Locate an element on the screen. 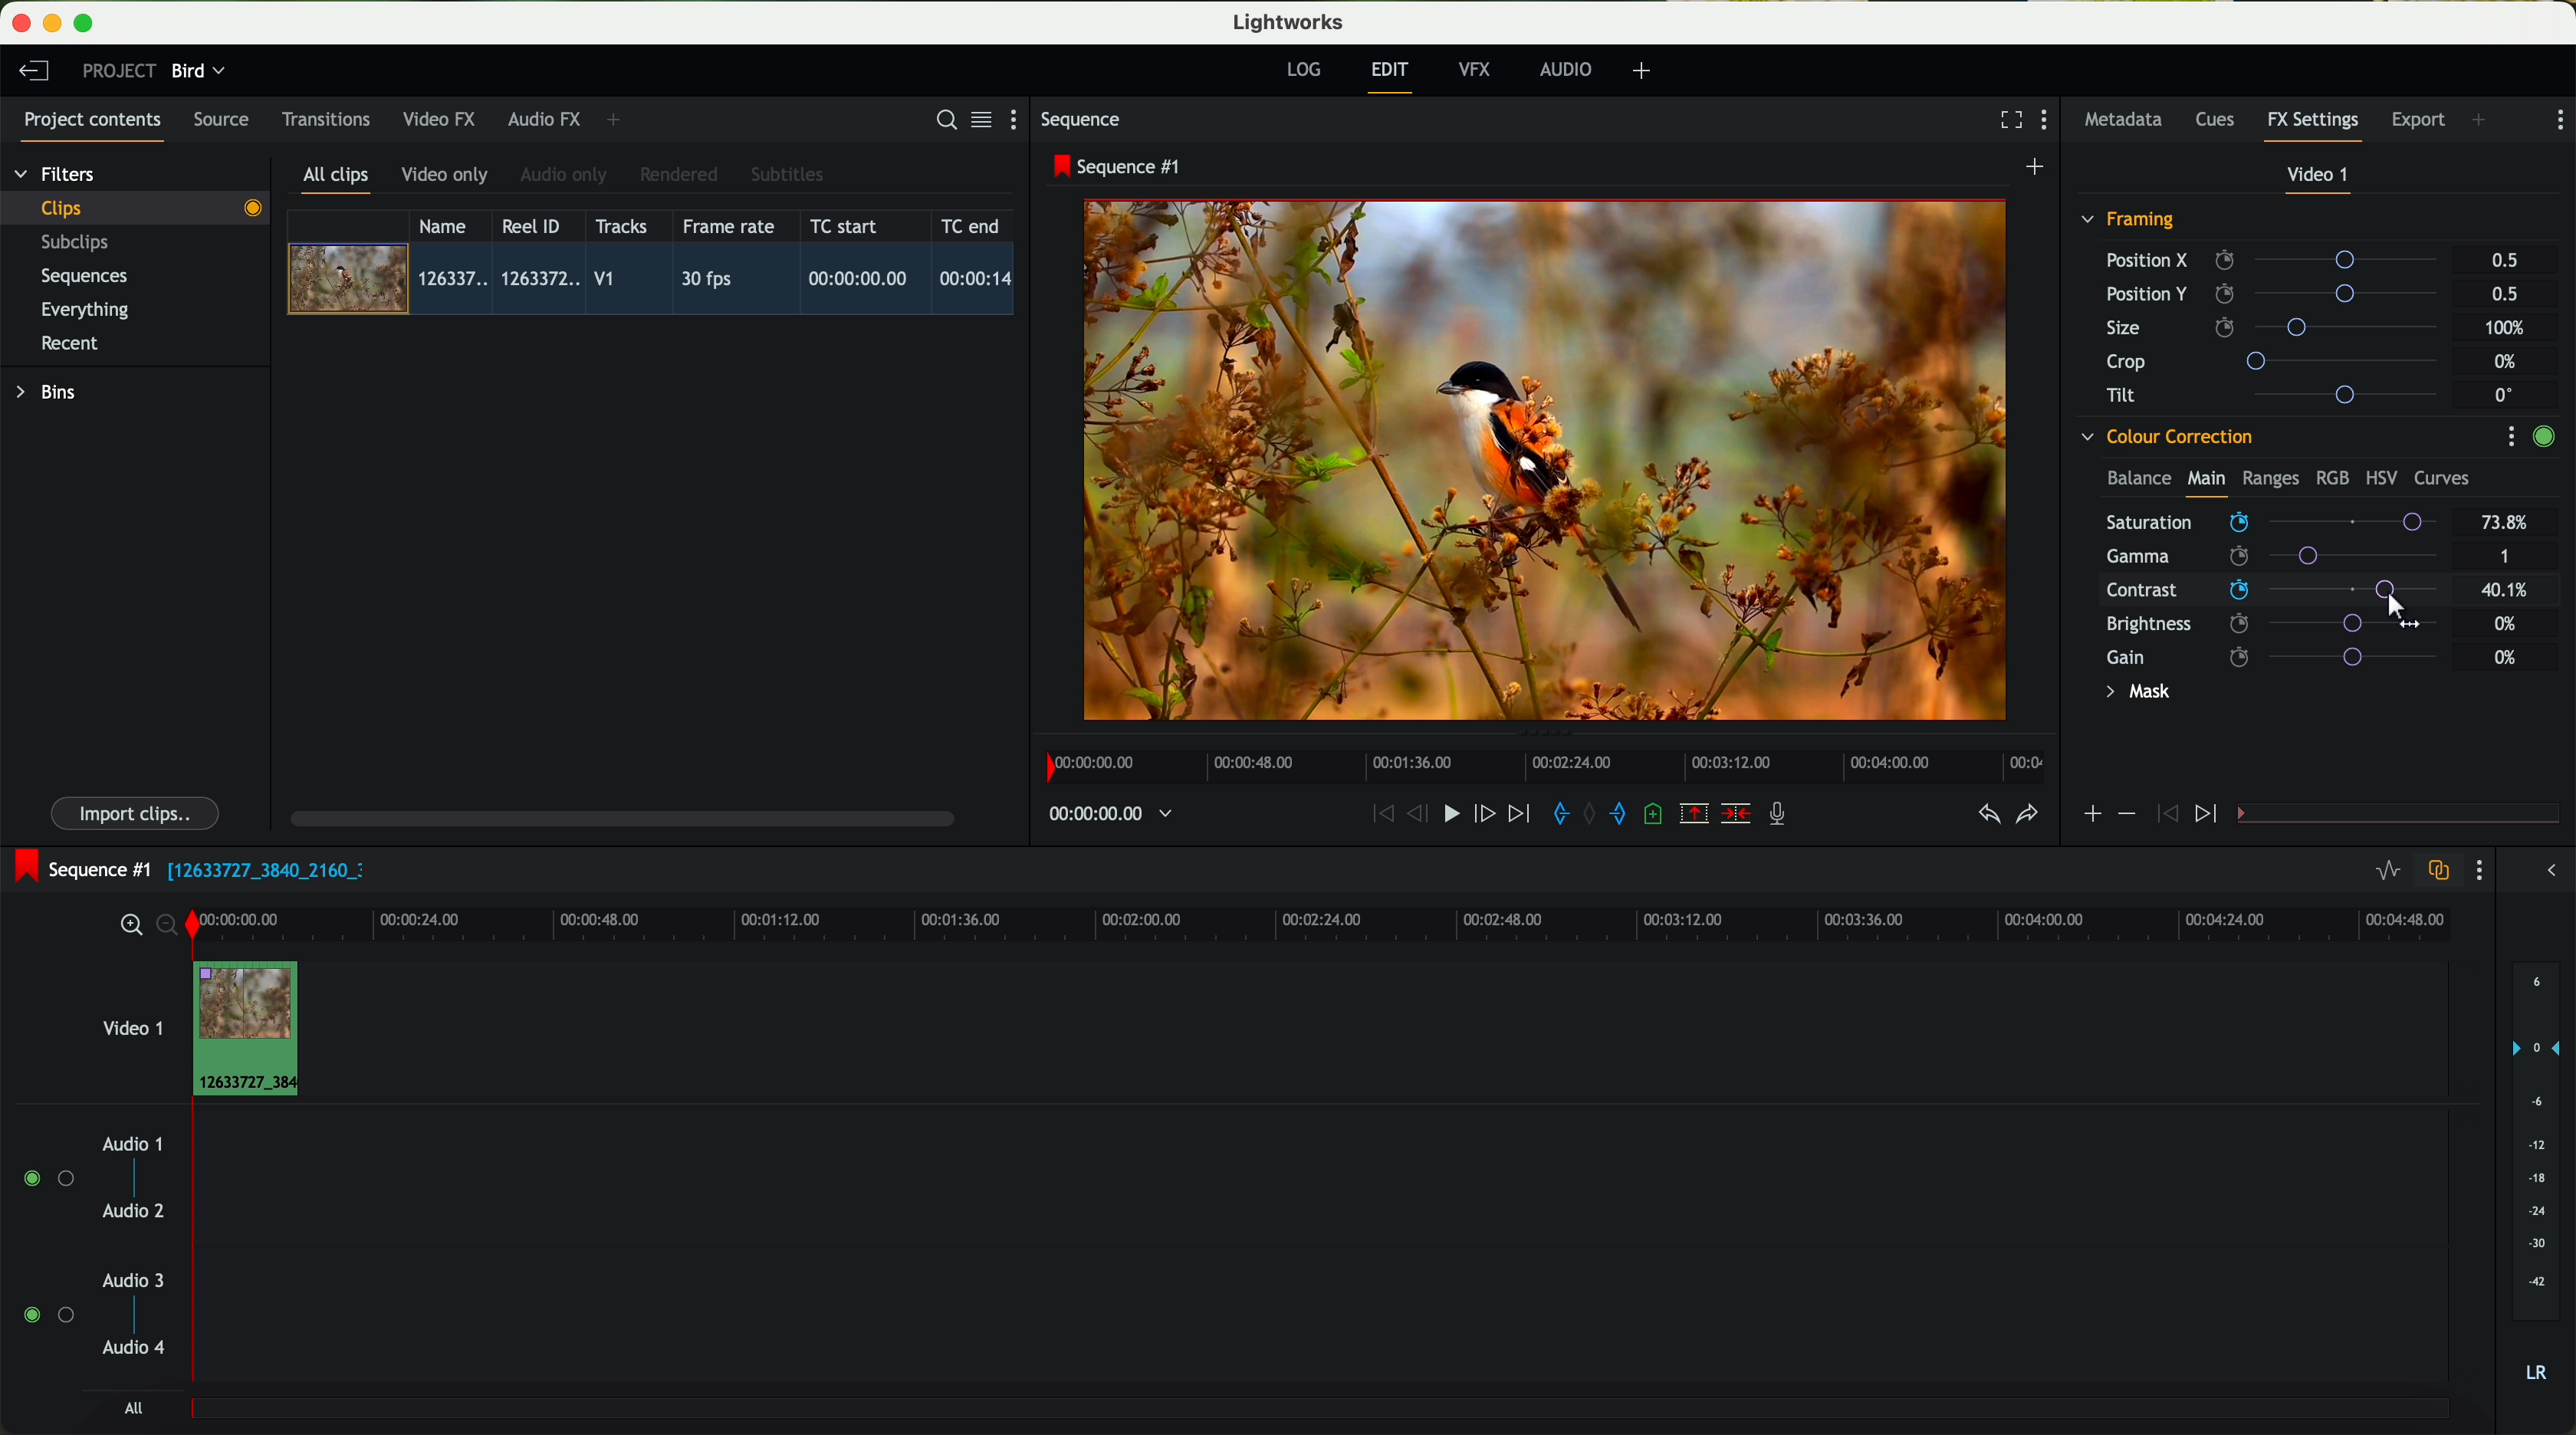 This screenshot has width=2576, height=1435. 100% is located at coordinates (2510, 328).